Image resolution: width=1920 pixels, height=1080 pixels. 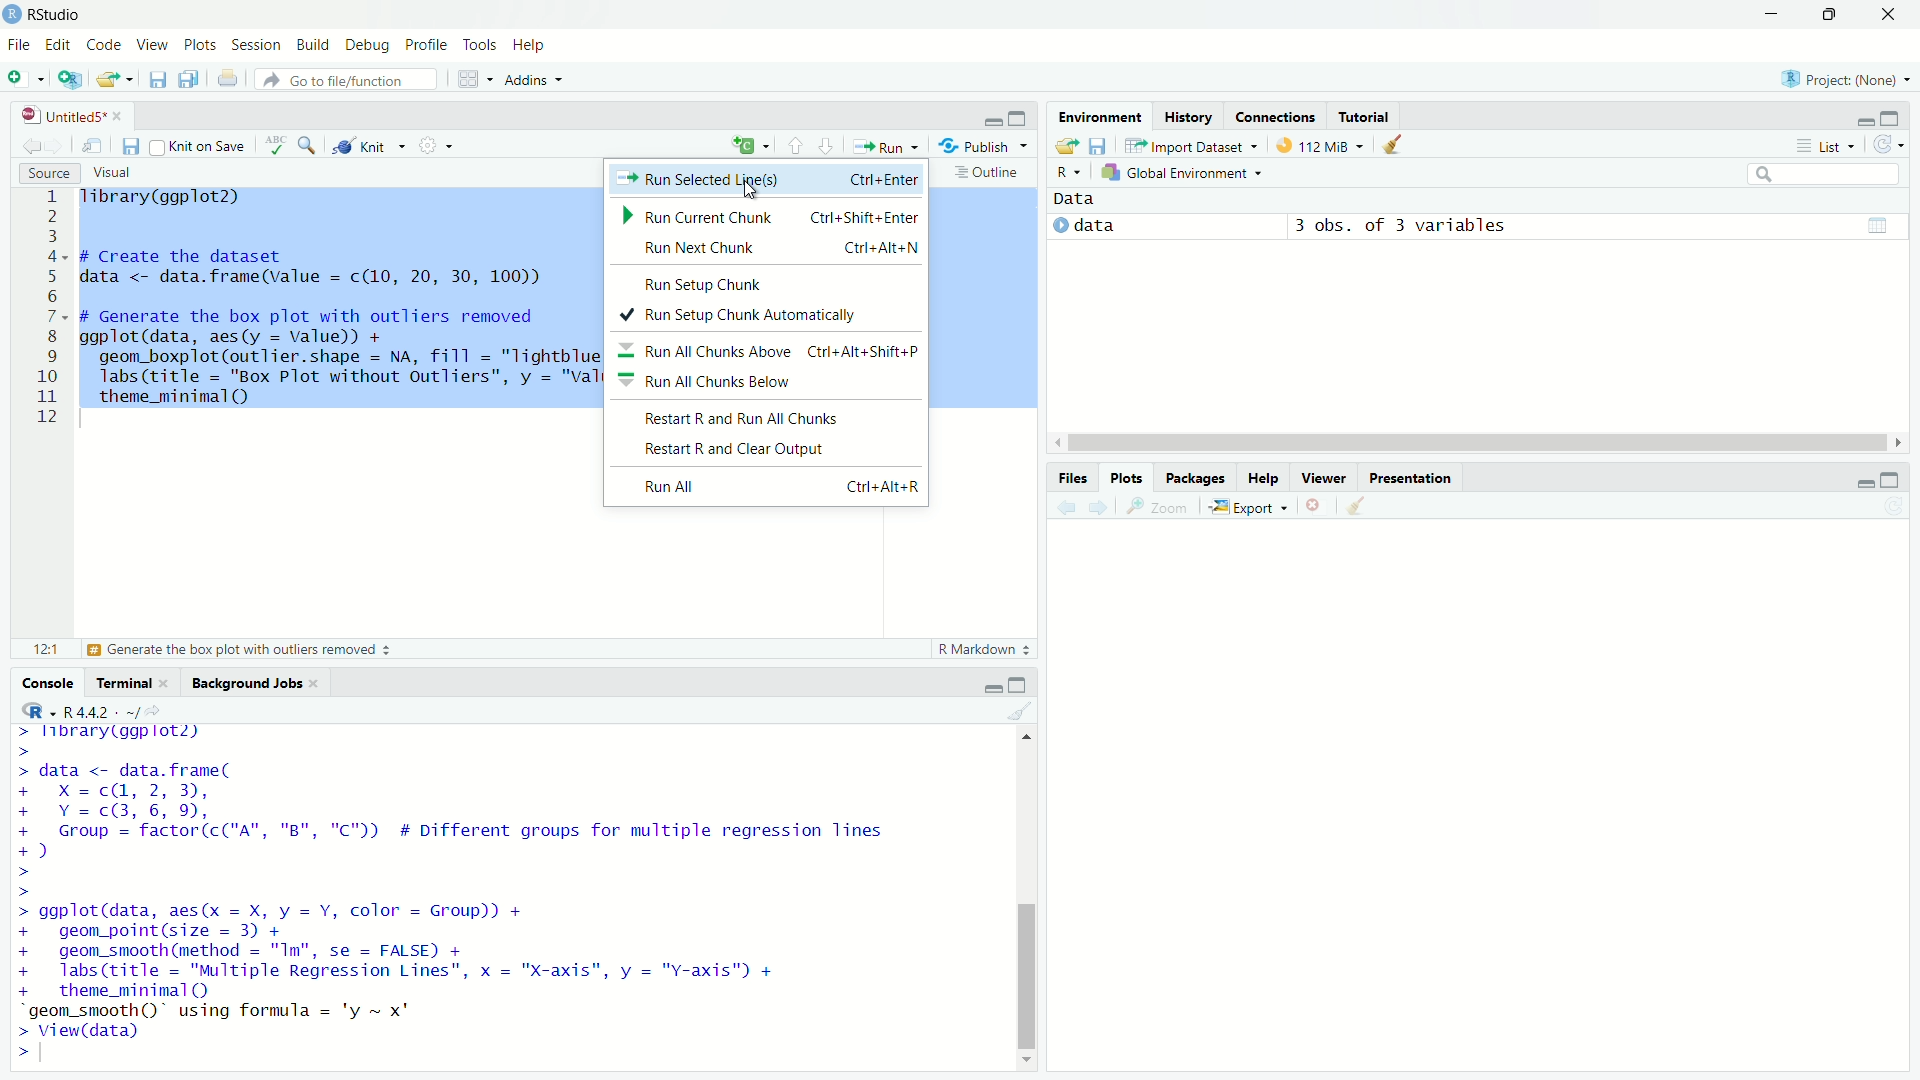 What do you see at coordinates (104, 45) in the screenshot?
I see `Code` at bounding box center [104, 45].